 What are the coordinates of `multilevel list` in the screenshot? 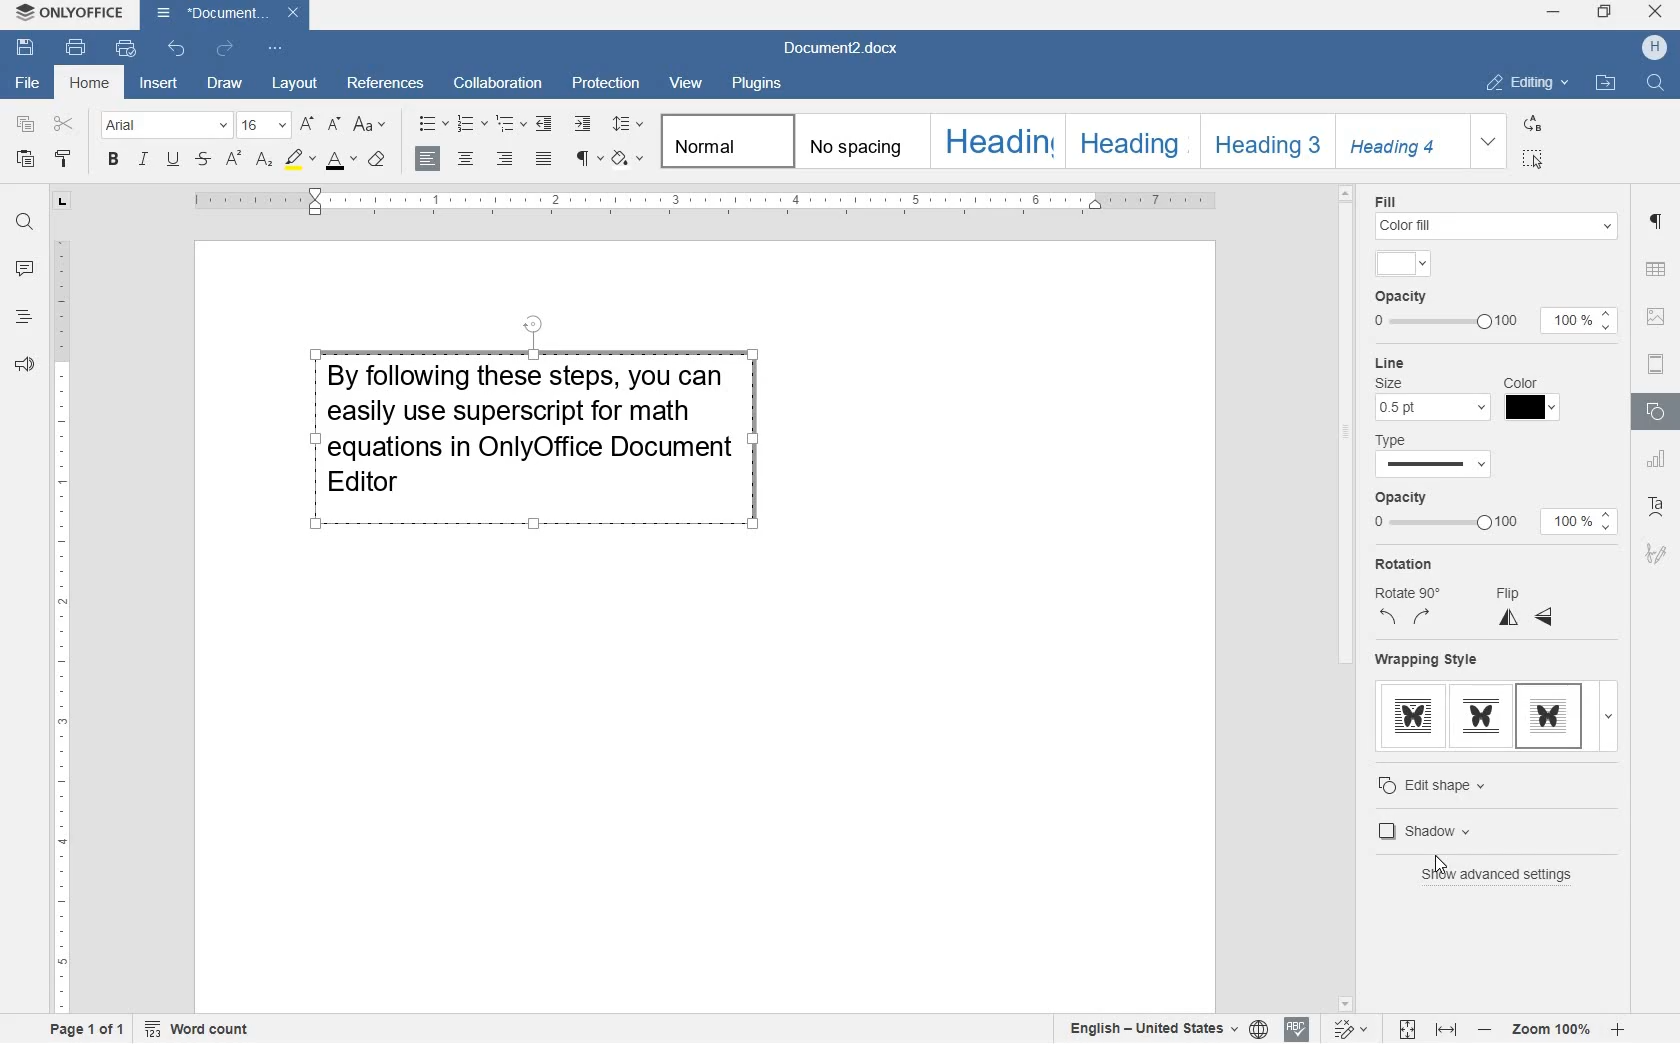 It's located at (512, 124).